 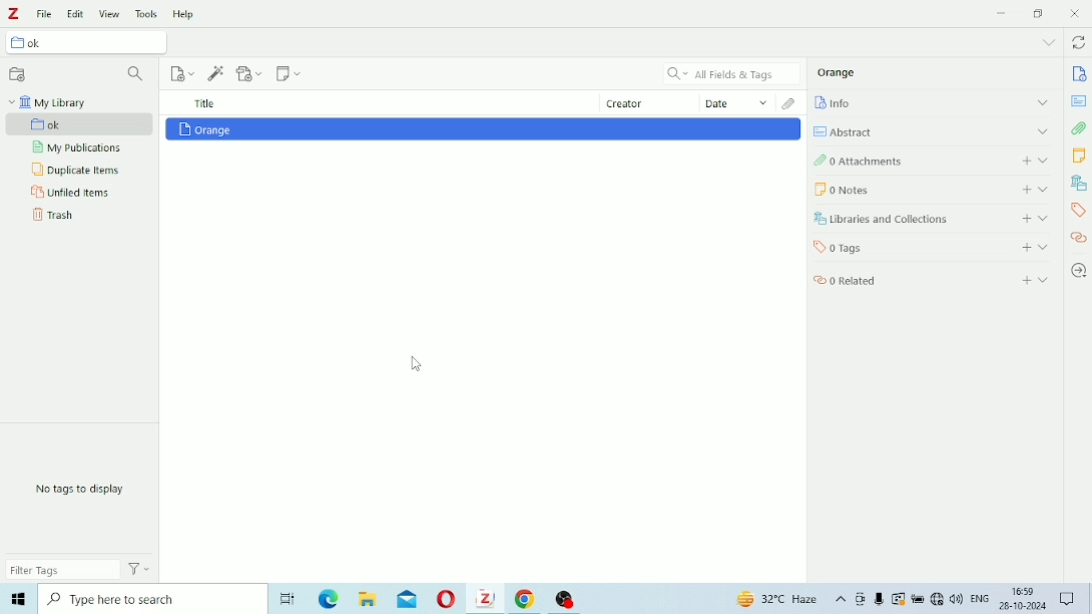 I want to click on Minimize, so click(x=1001, y=13).